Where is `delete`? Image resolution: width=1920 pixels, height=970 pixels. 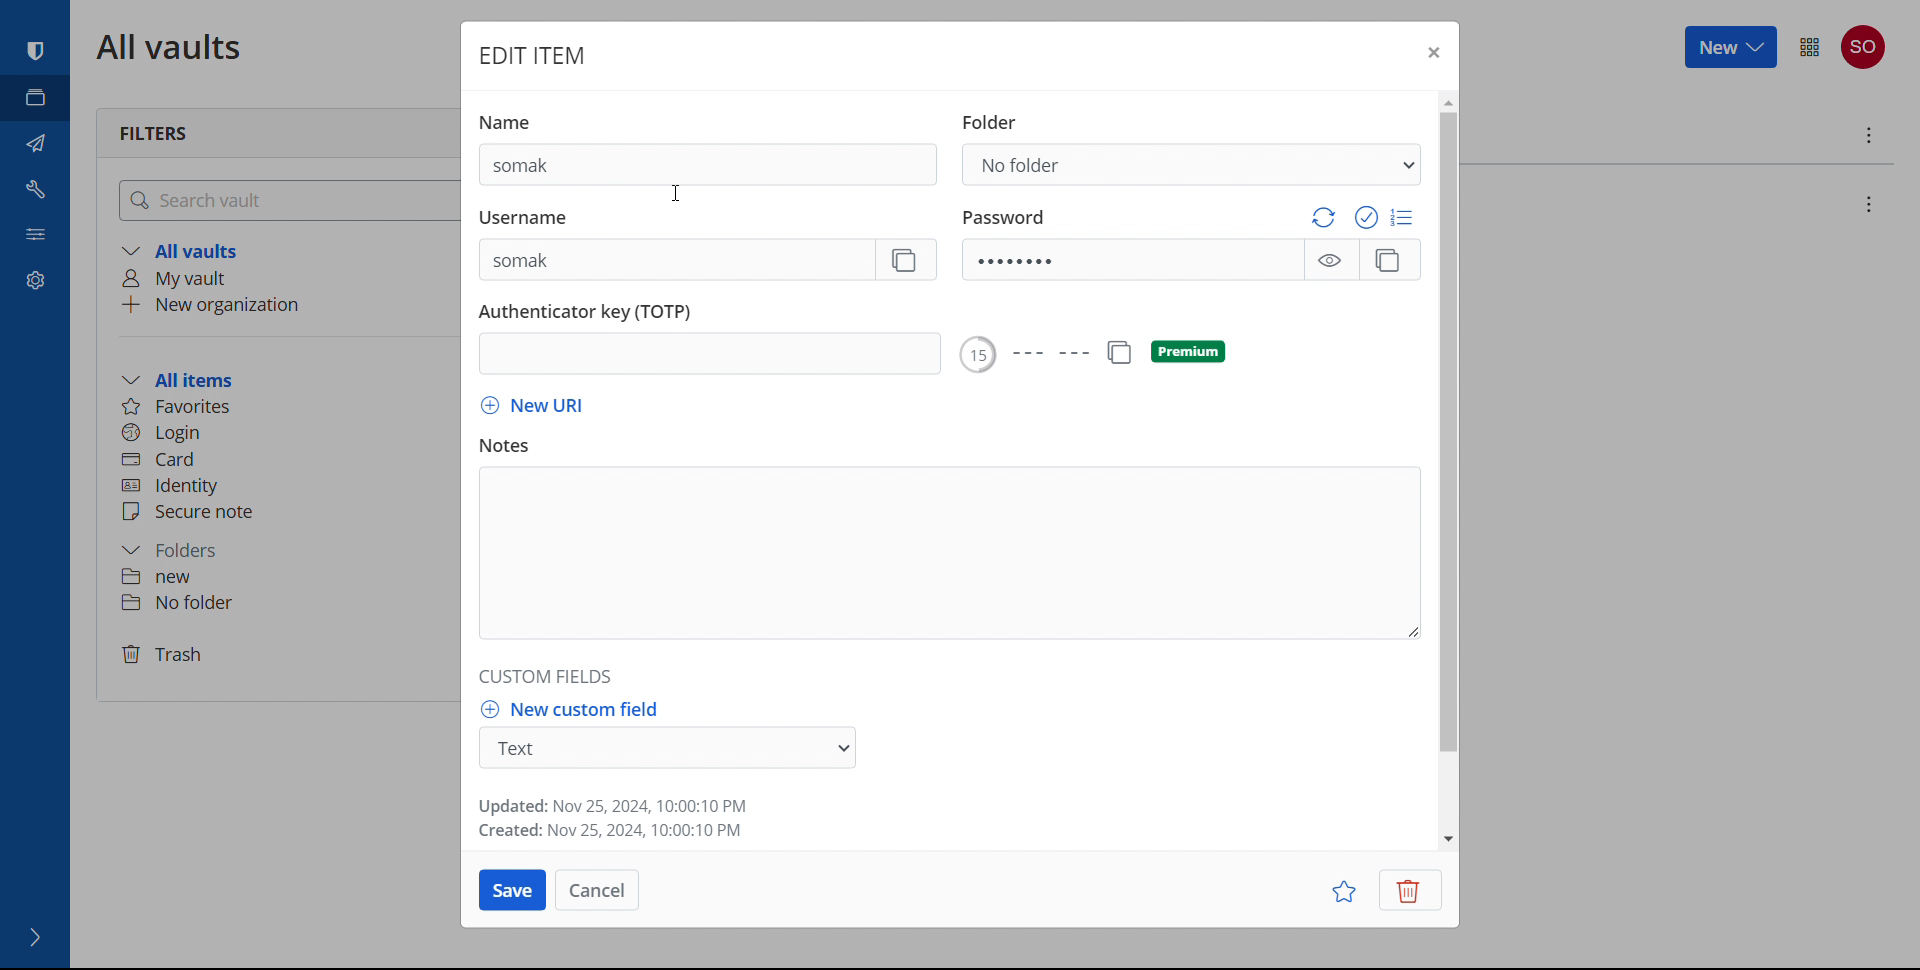 delete is located at coordinates (1409, 891).